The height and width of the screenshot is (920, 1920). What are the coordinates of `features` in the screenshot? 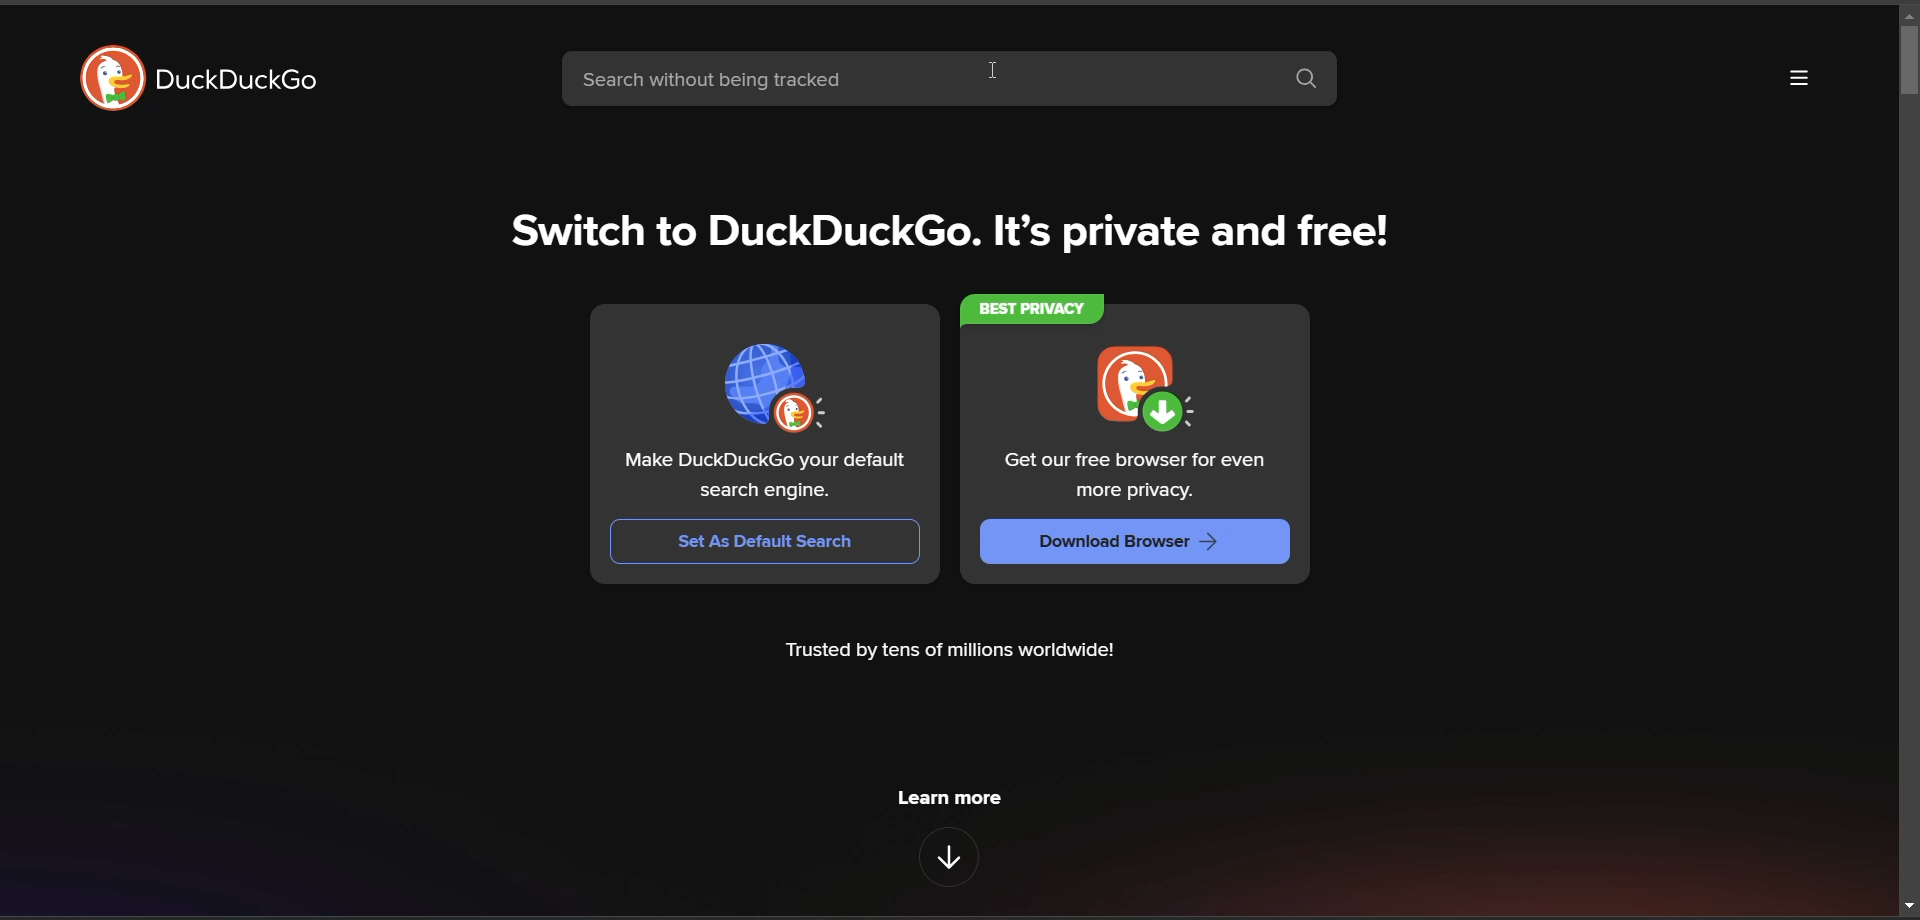 It's located at (948, 857).